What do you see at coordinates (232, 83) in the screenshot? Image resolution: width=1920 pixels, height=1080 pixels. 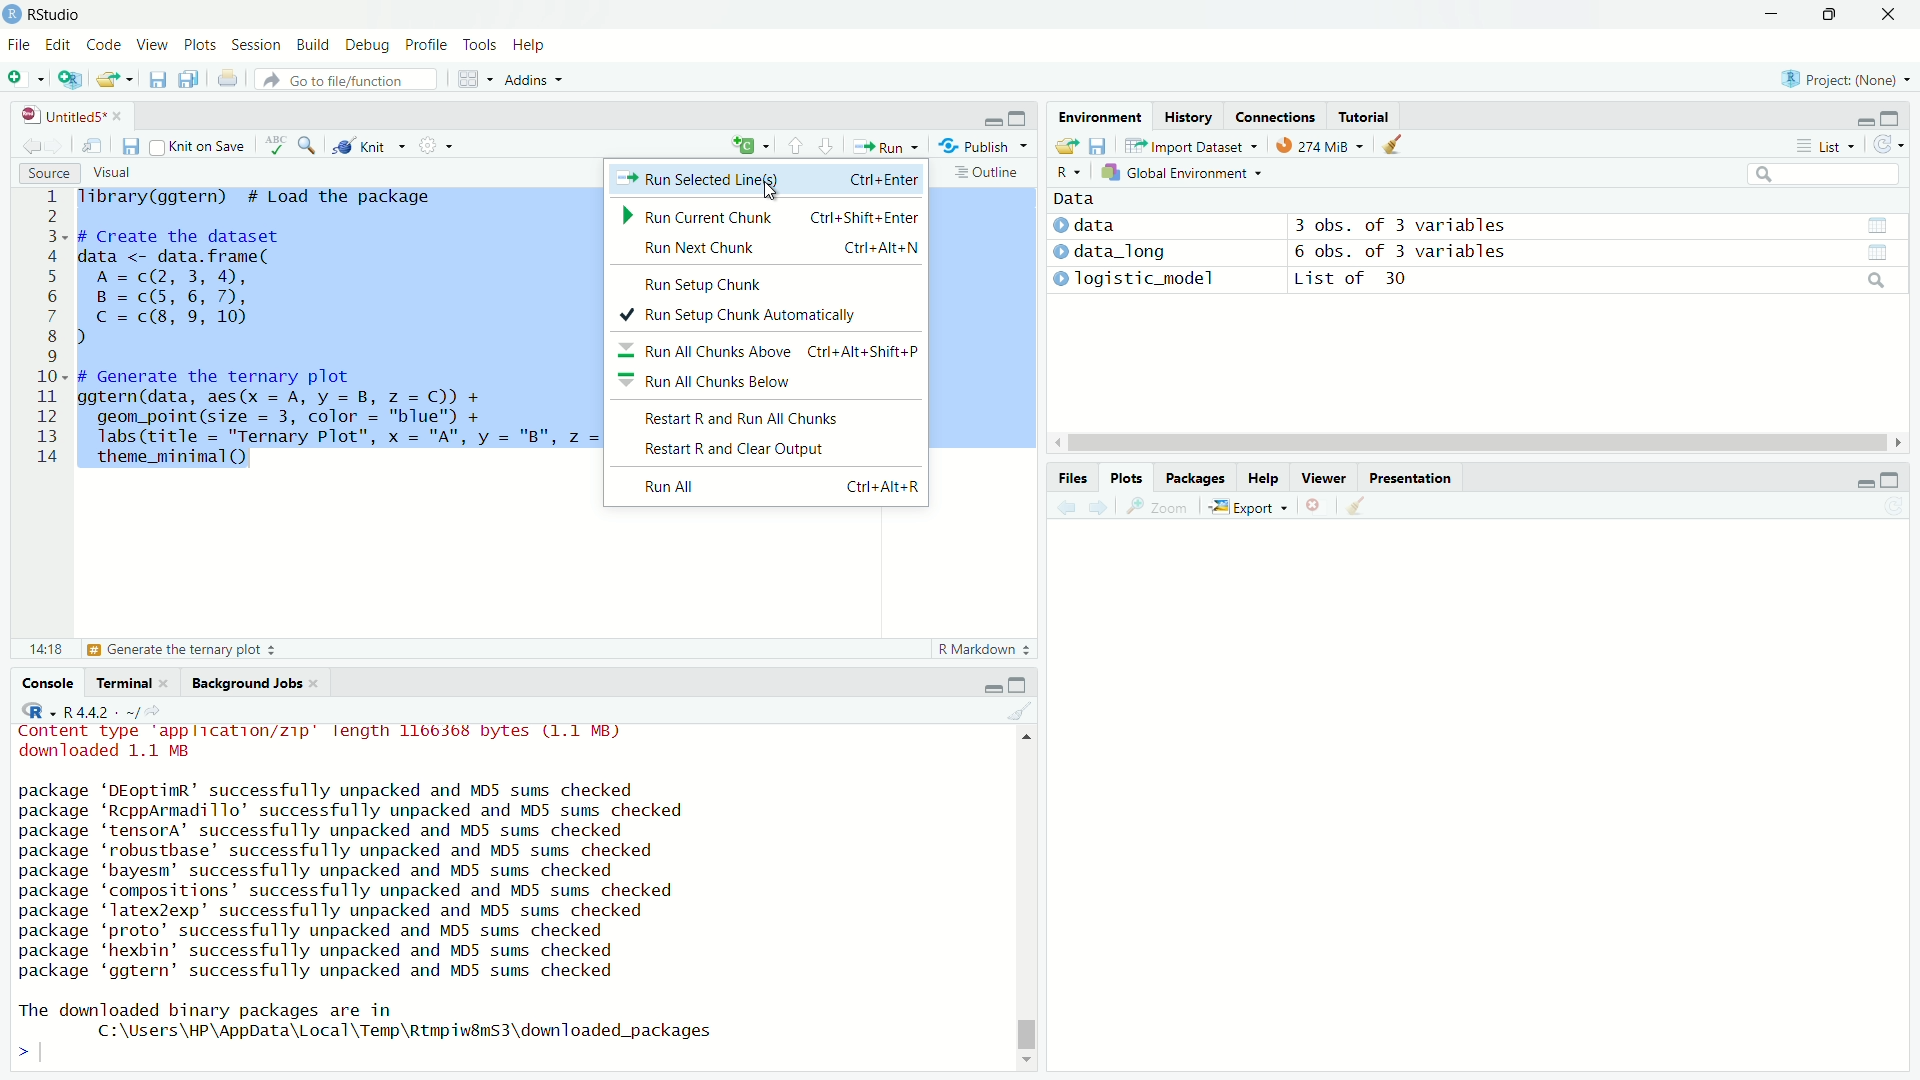 I see `print` at bounding box center [232, 83].